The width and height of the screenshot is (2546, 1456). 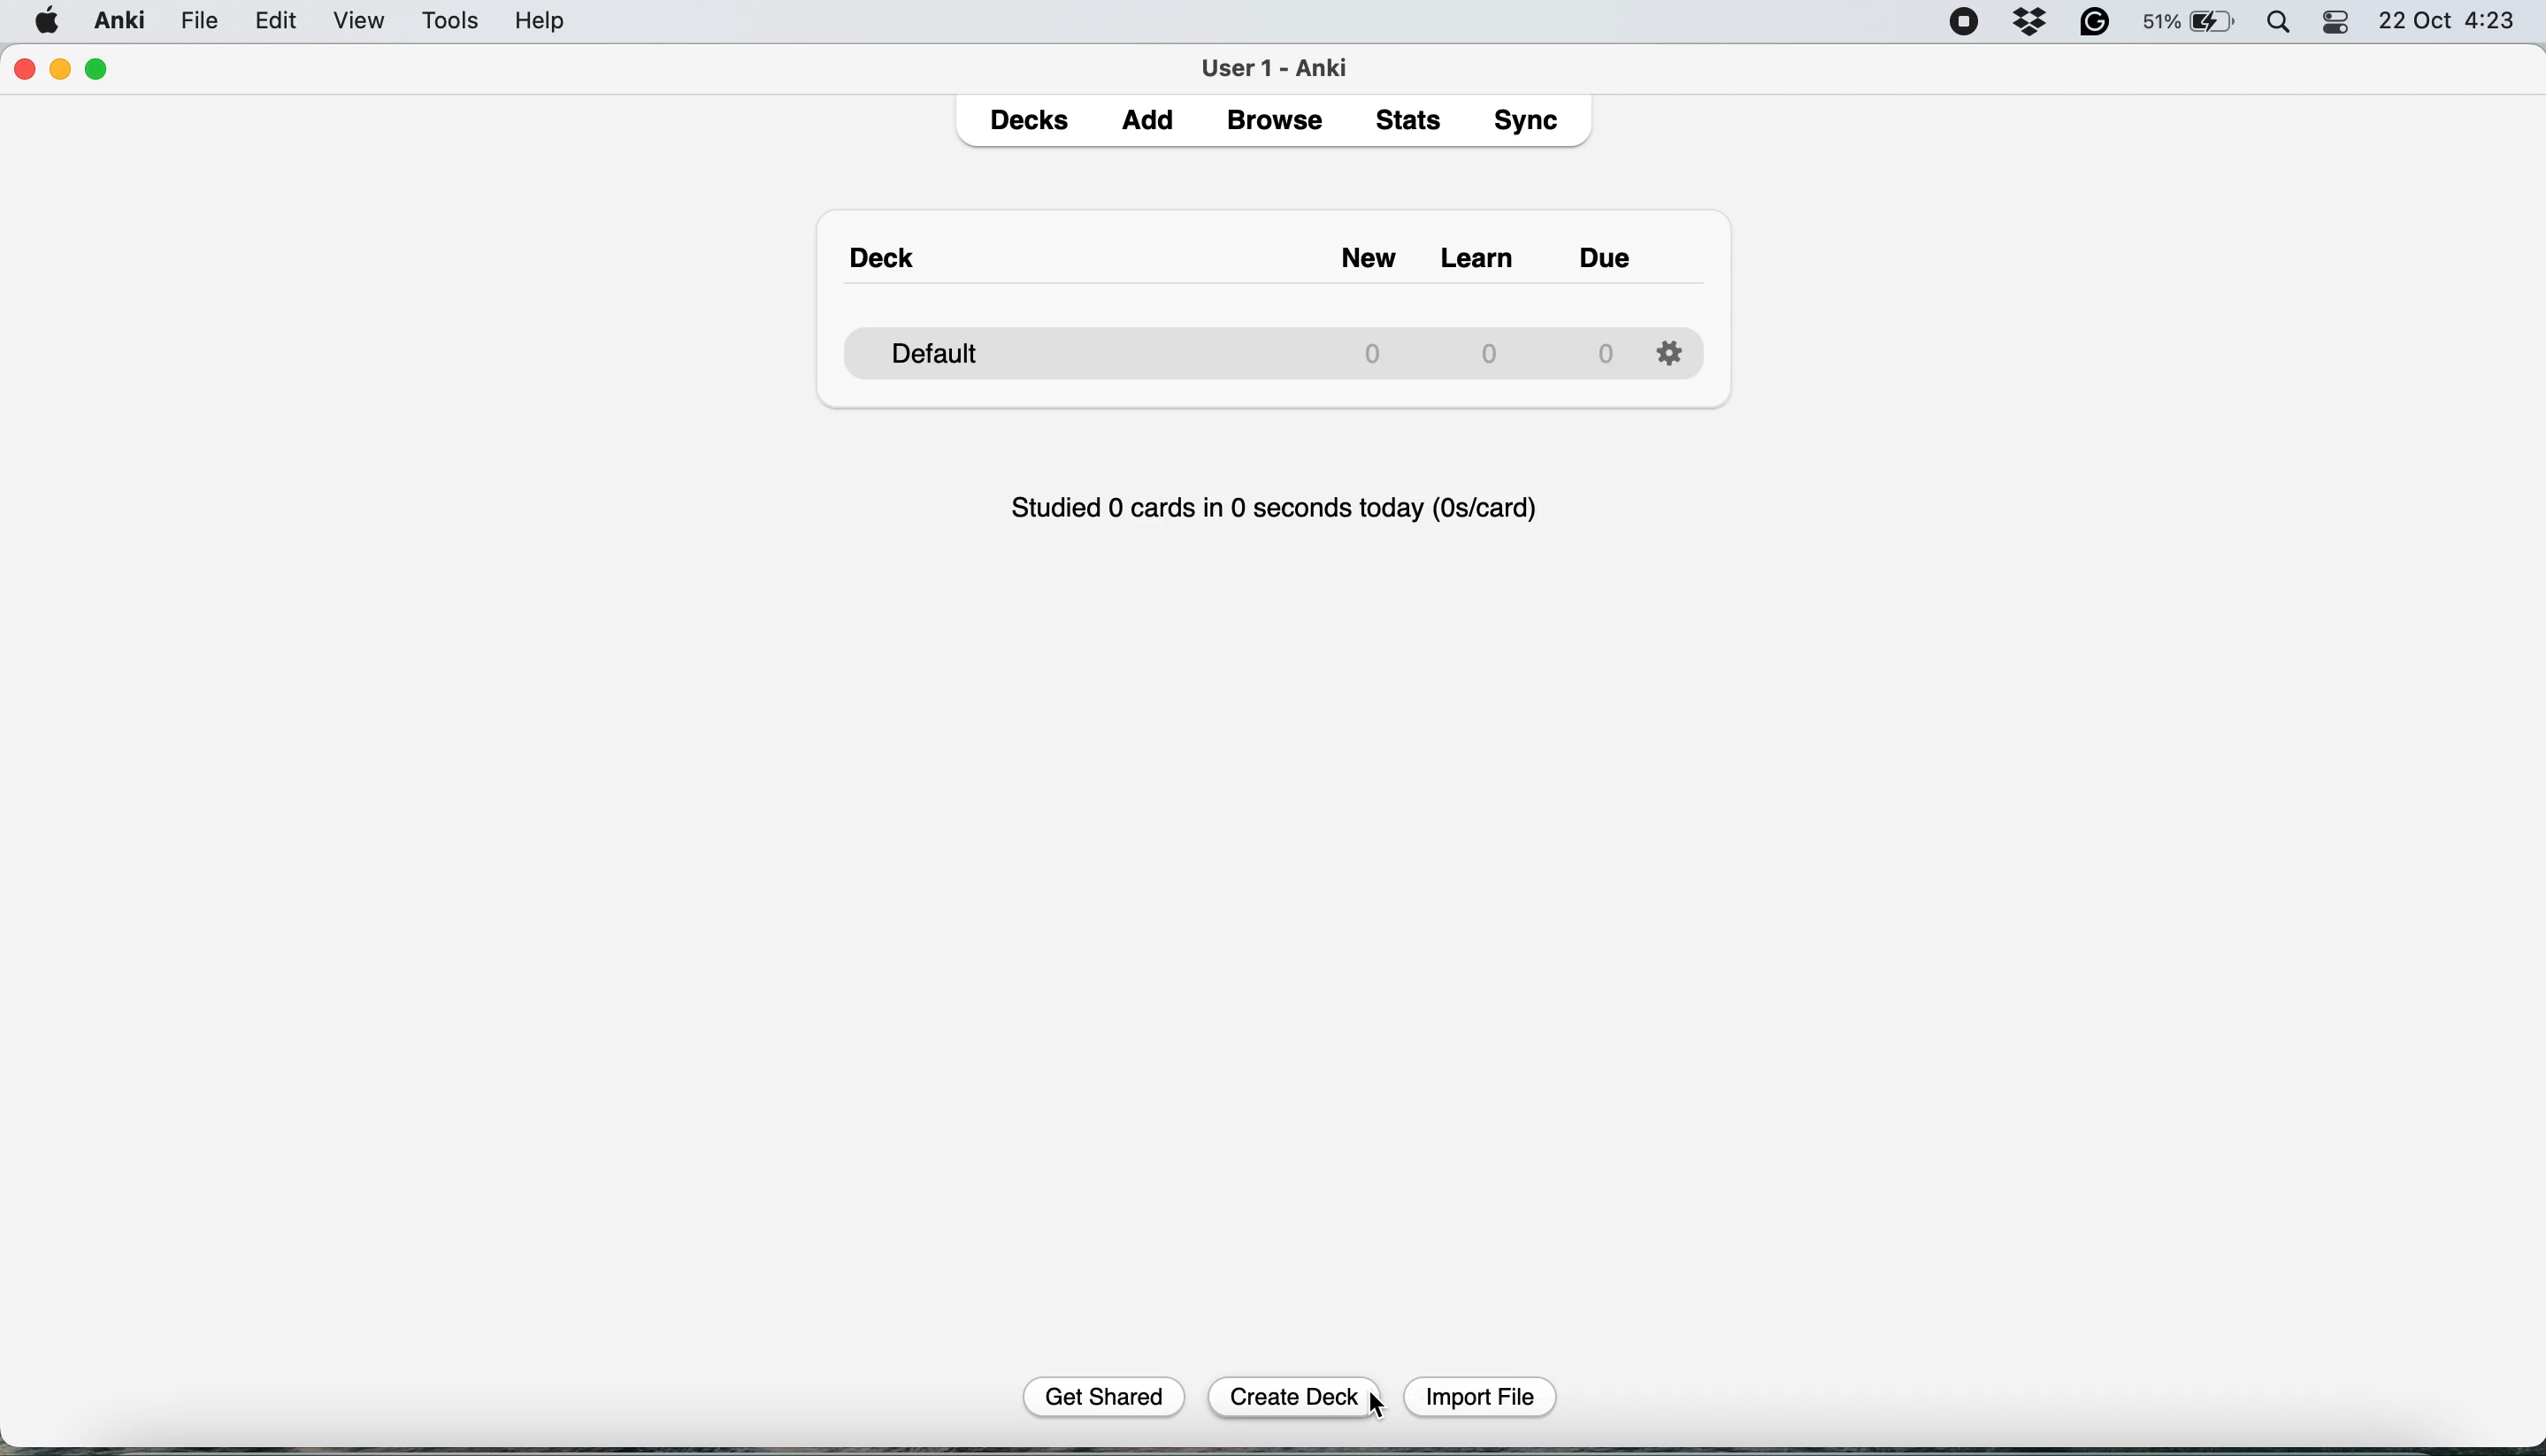 What do you see at coordinates (1277, 66) in the screenshot?
I see `user 1 - Anki` at bounding box center [1277, 66].